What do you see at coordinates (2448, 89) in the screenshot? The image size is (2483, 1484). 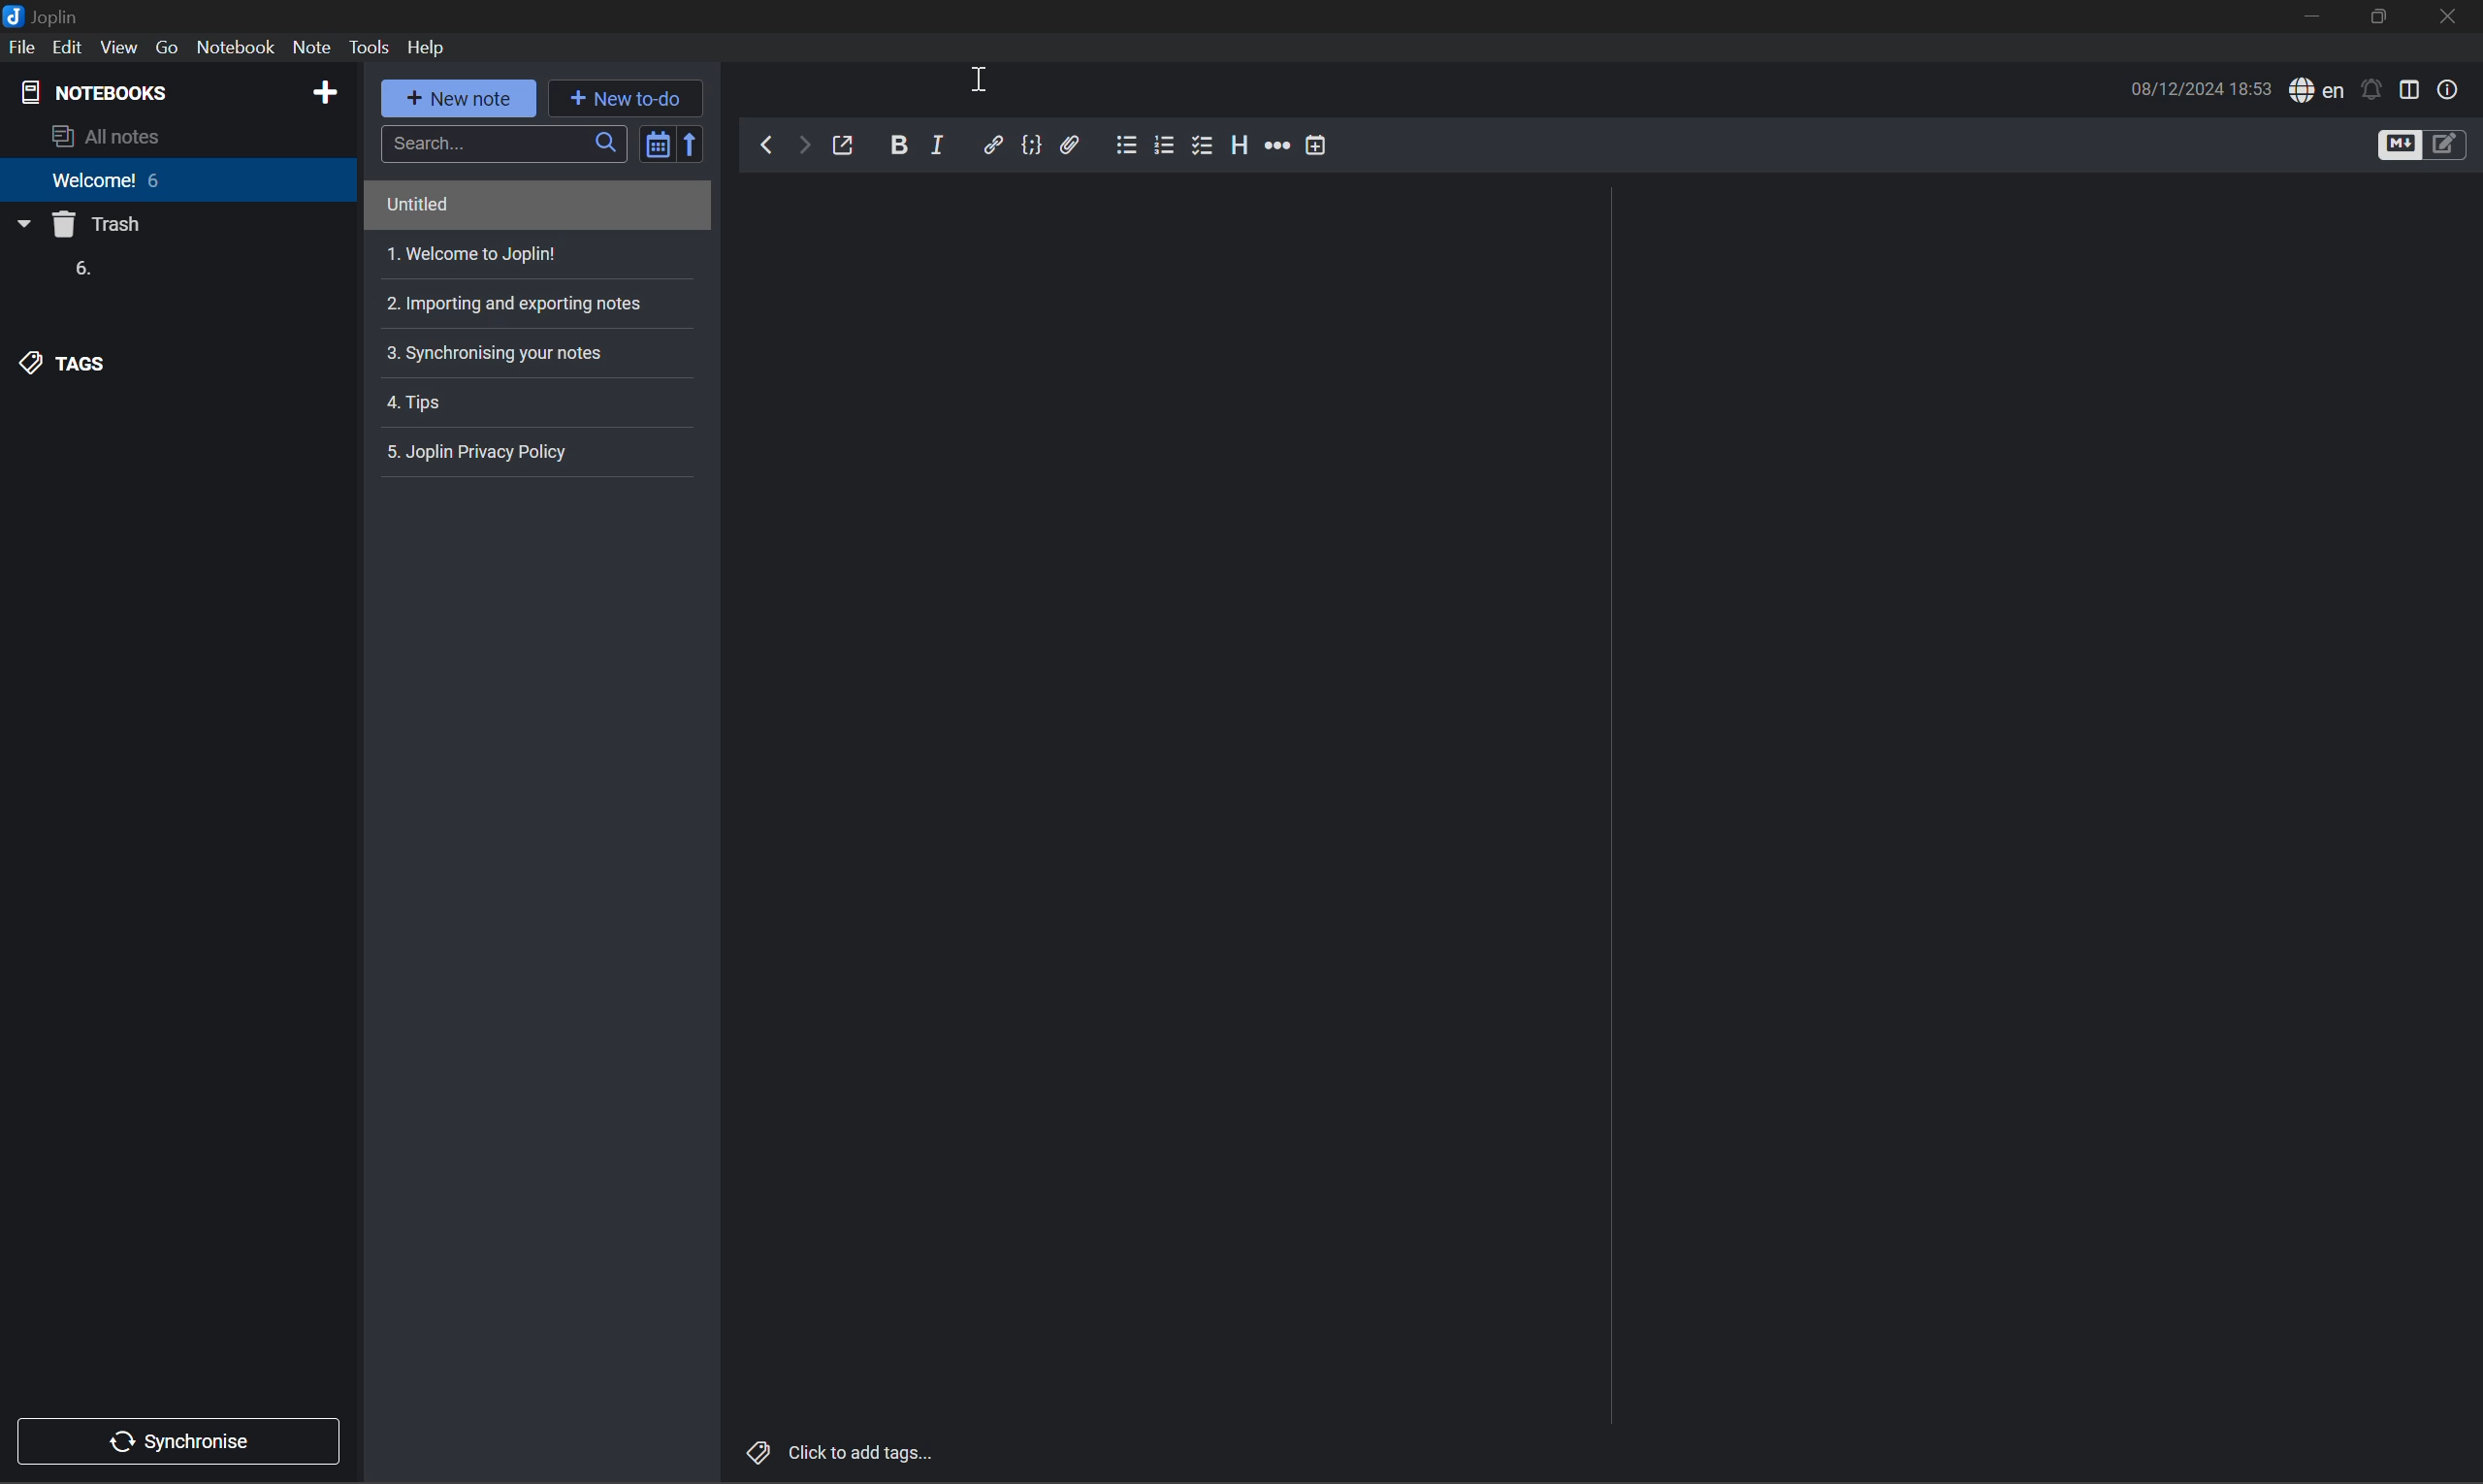 I see `Note properties` at bounding box center [2448, 89].